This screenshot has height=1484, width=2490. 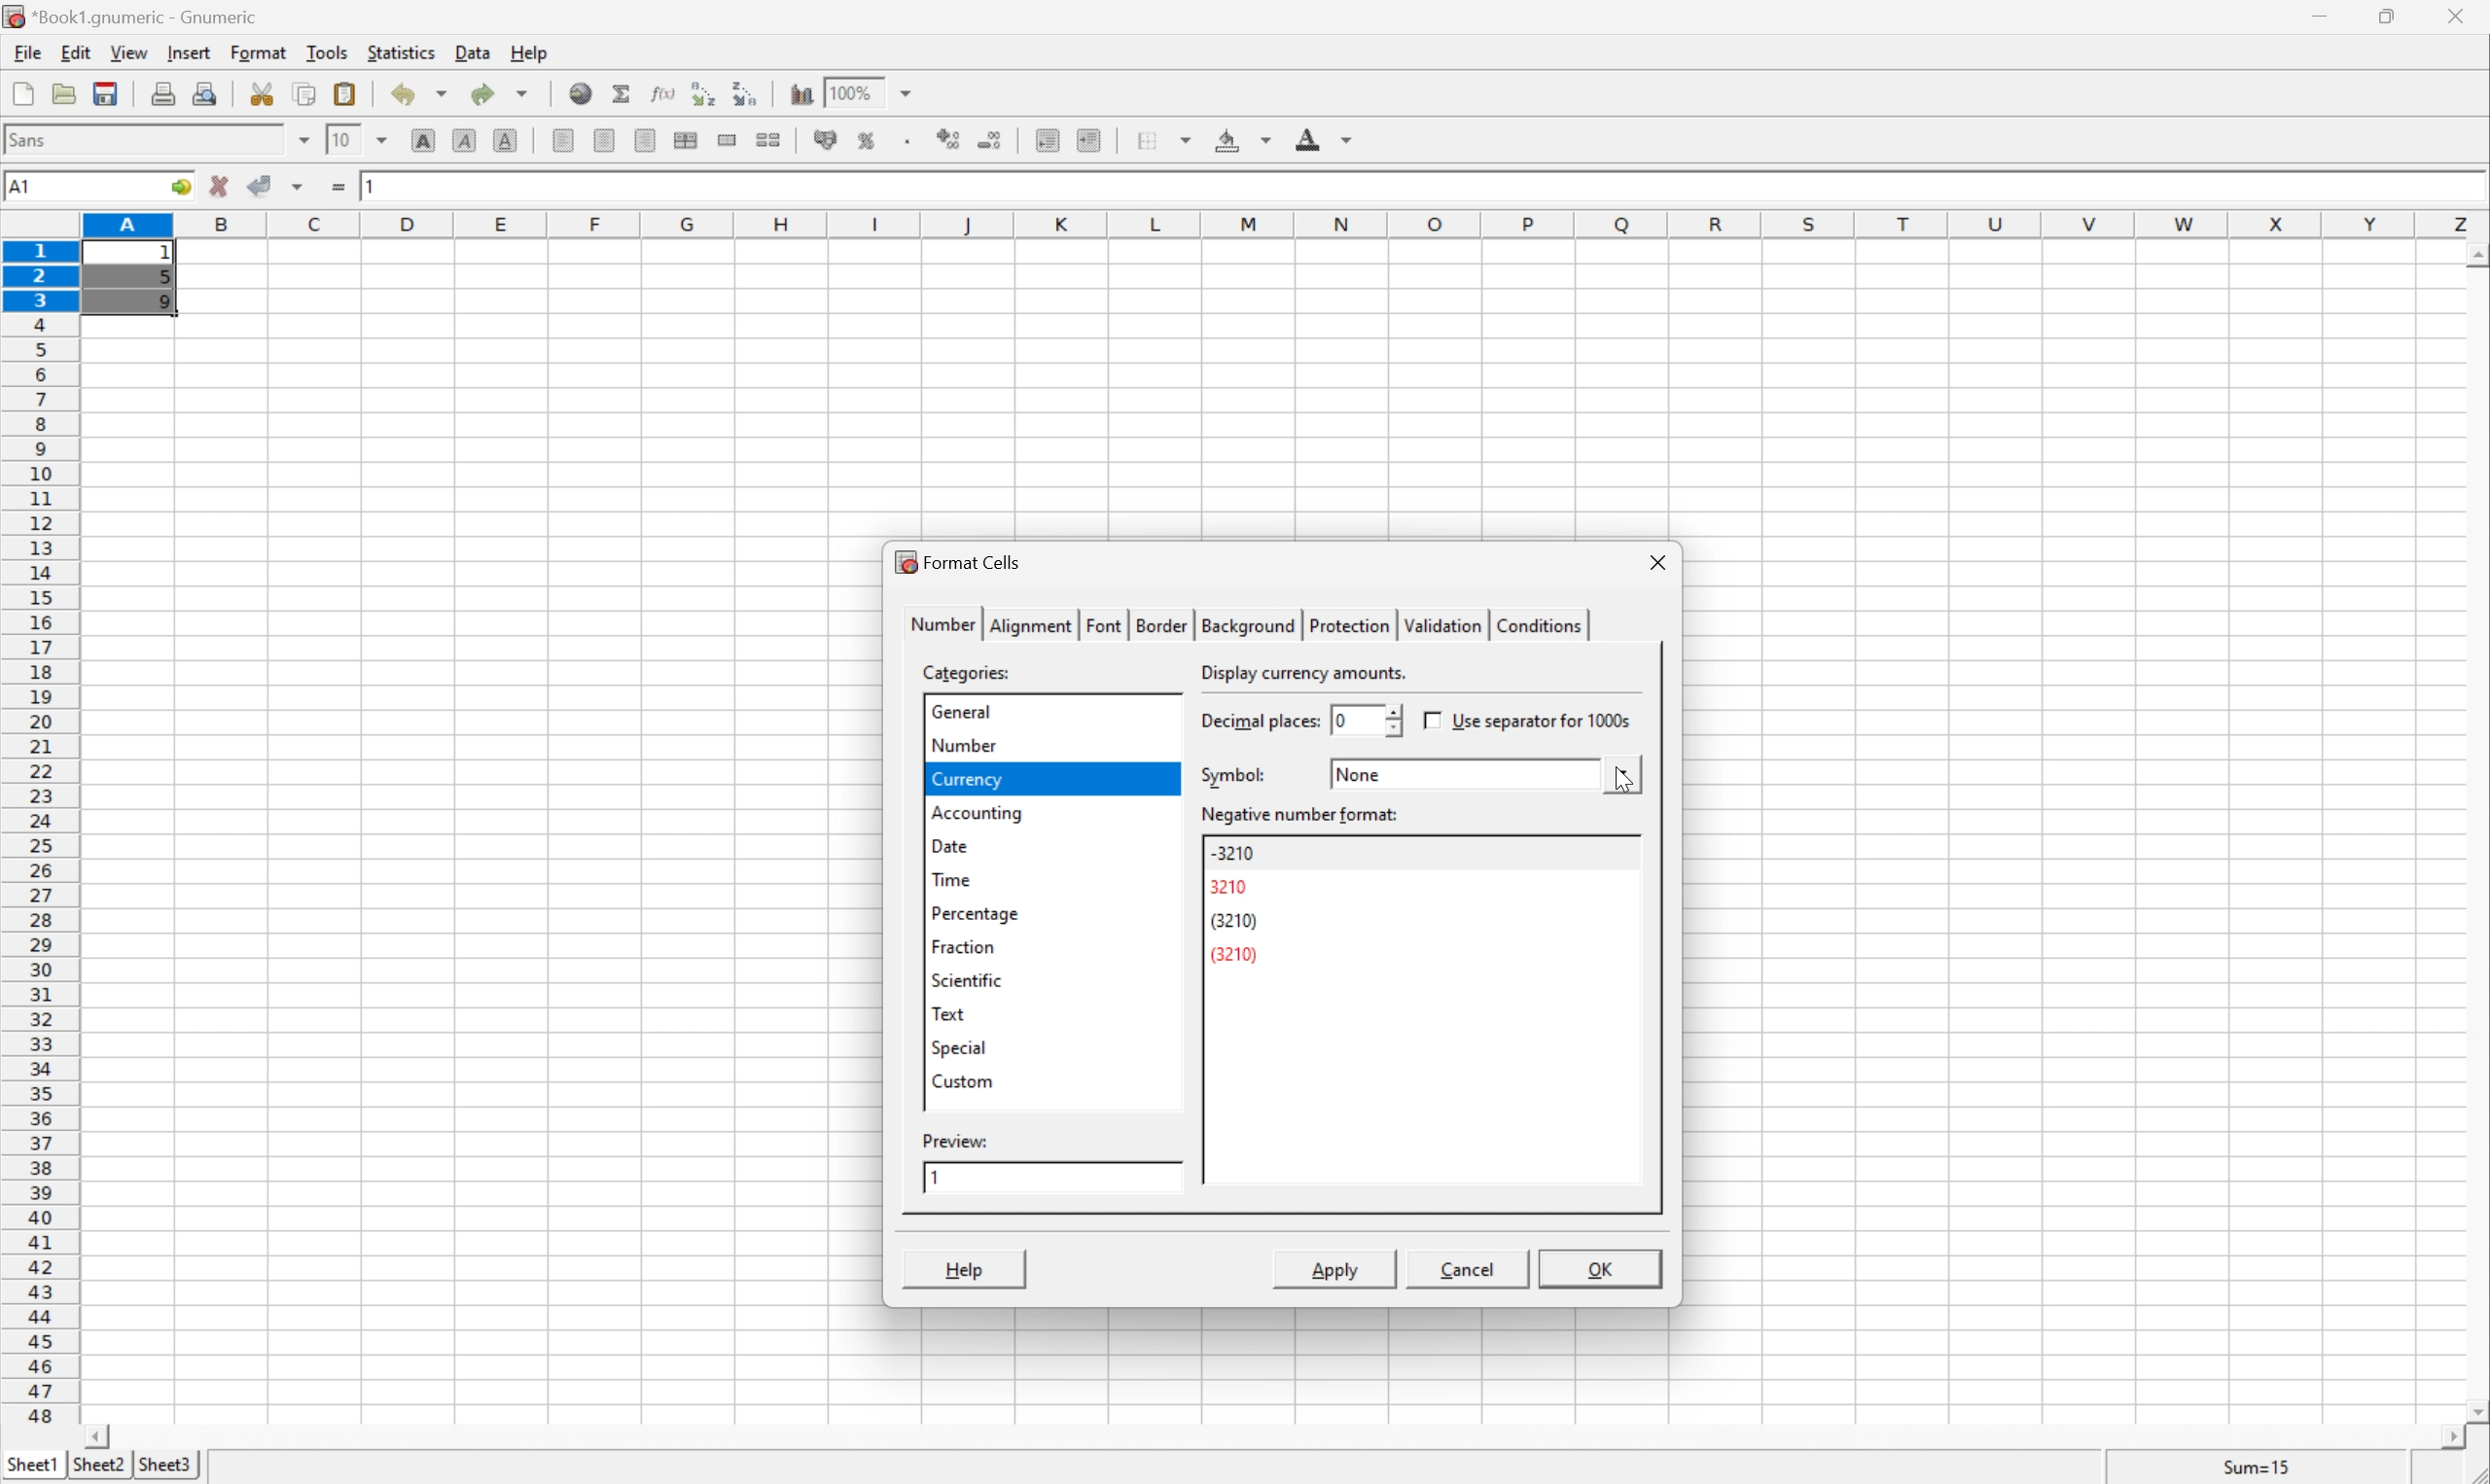 I want to click on scroll left, so click(x=95, y=1438).